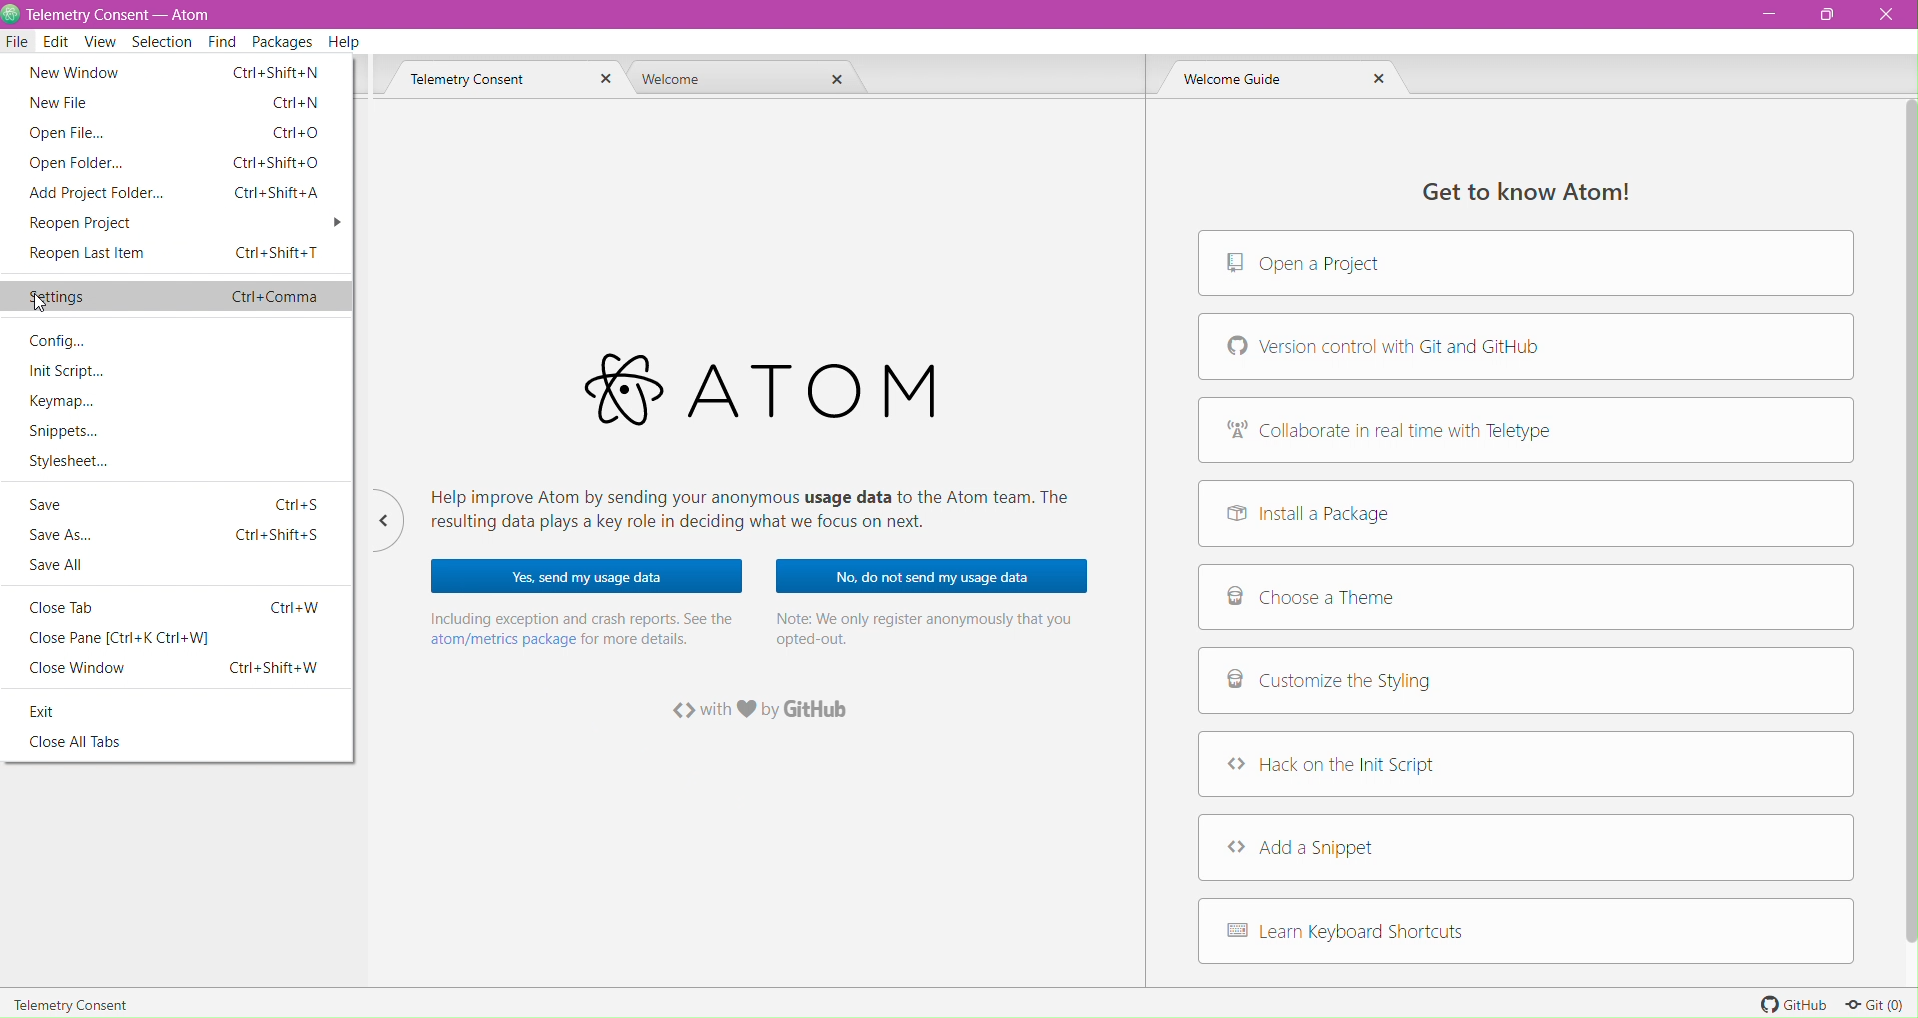  Describe the element at coordinates (186, 225) in the screenshot. I see `Reopen Project` at that location.